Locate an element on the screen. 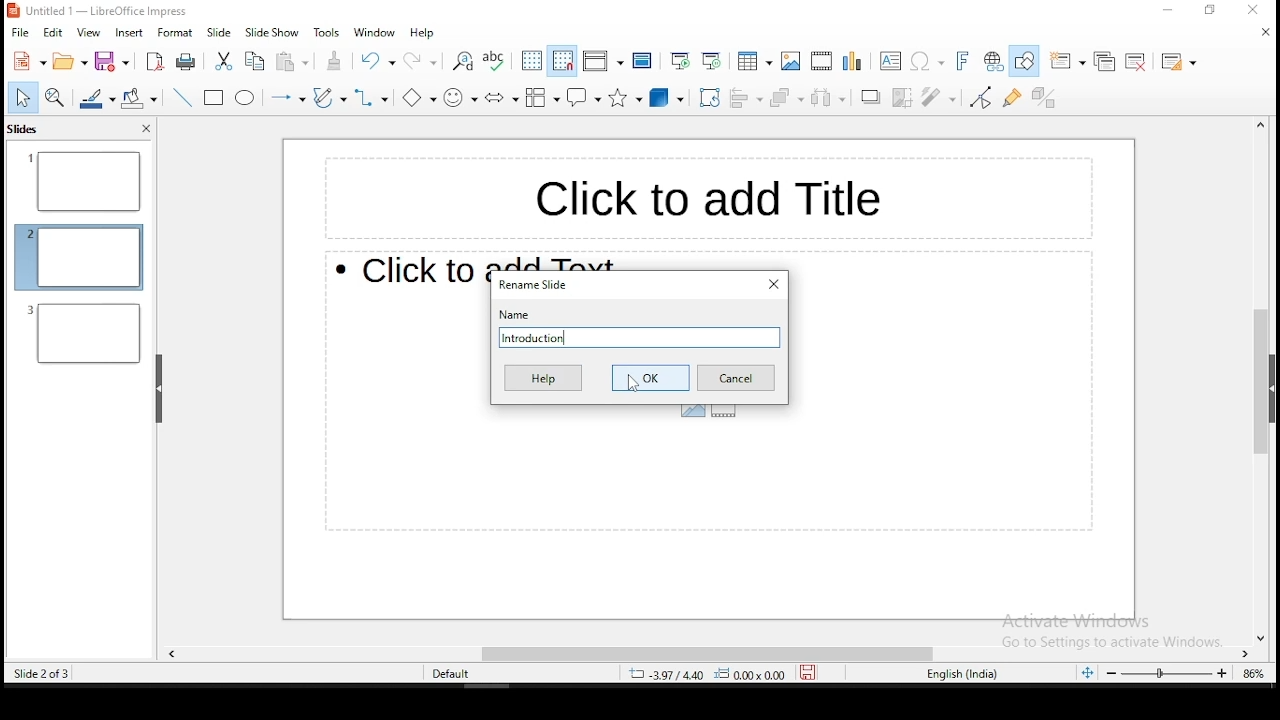  Shadow is located at coordinates (871, 96).